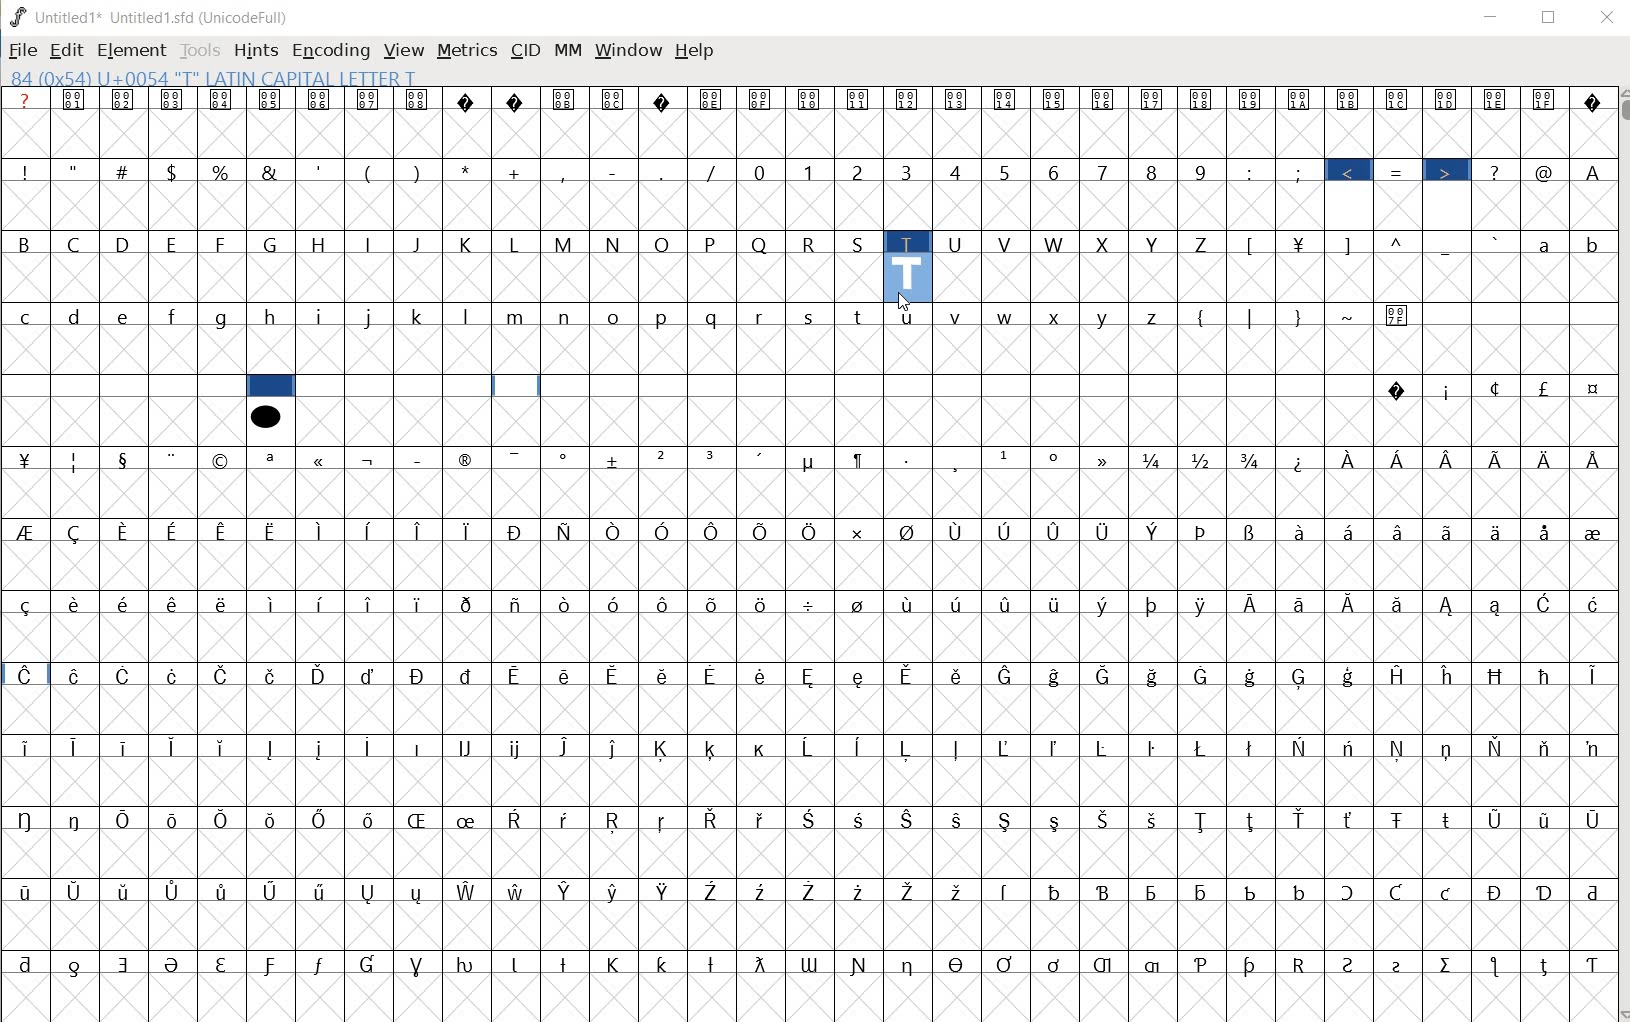  I want to click on Symbol, so click(909, 890).